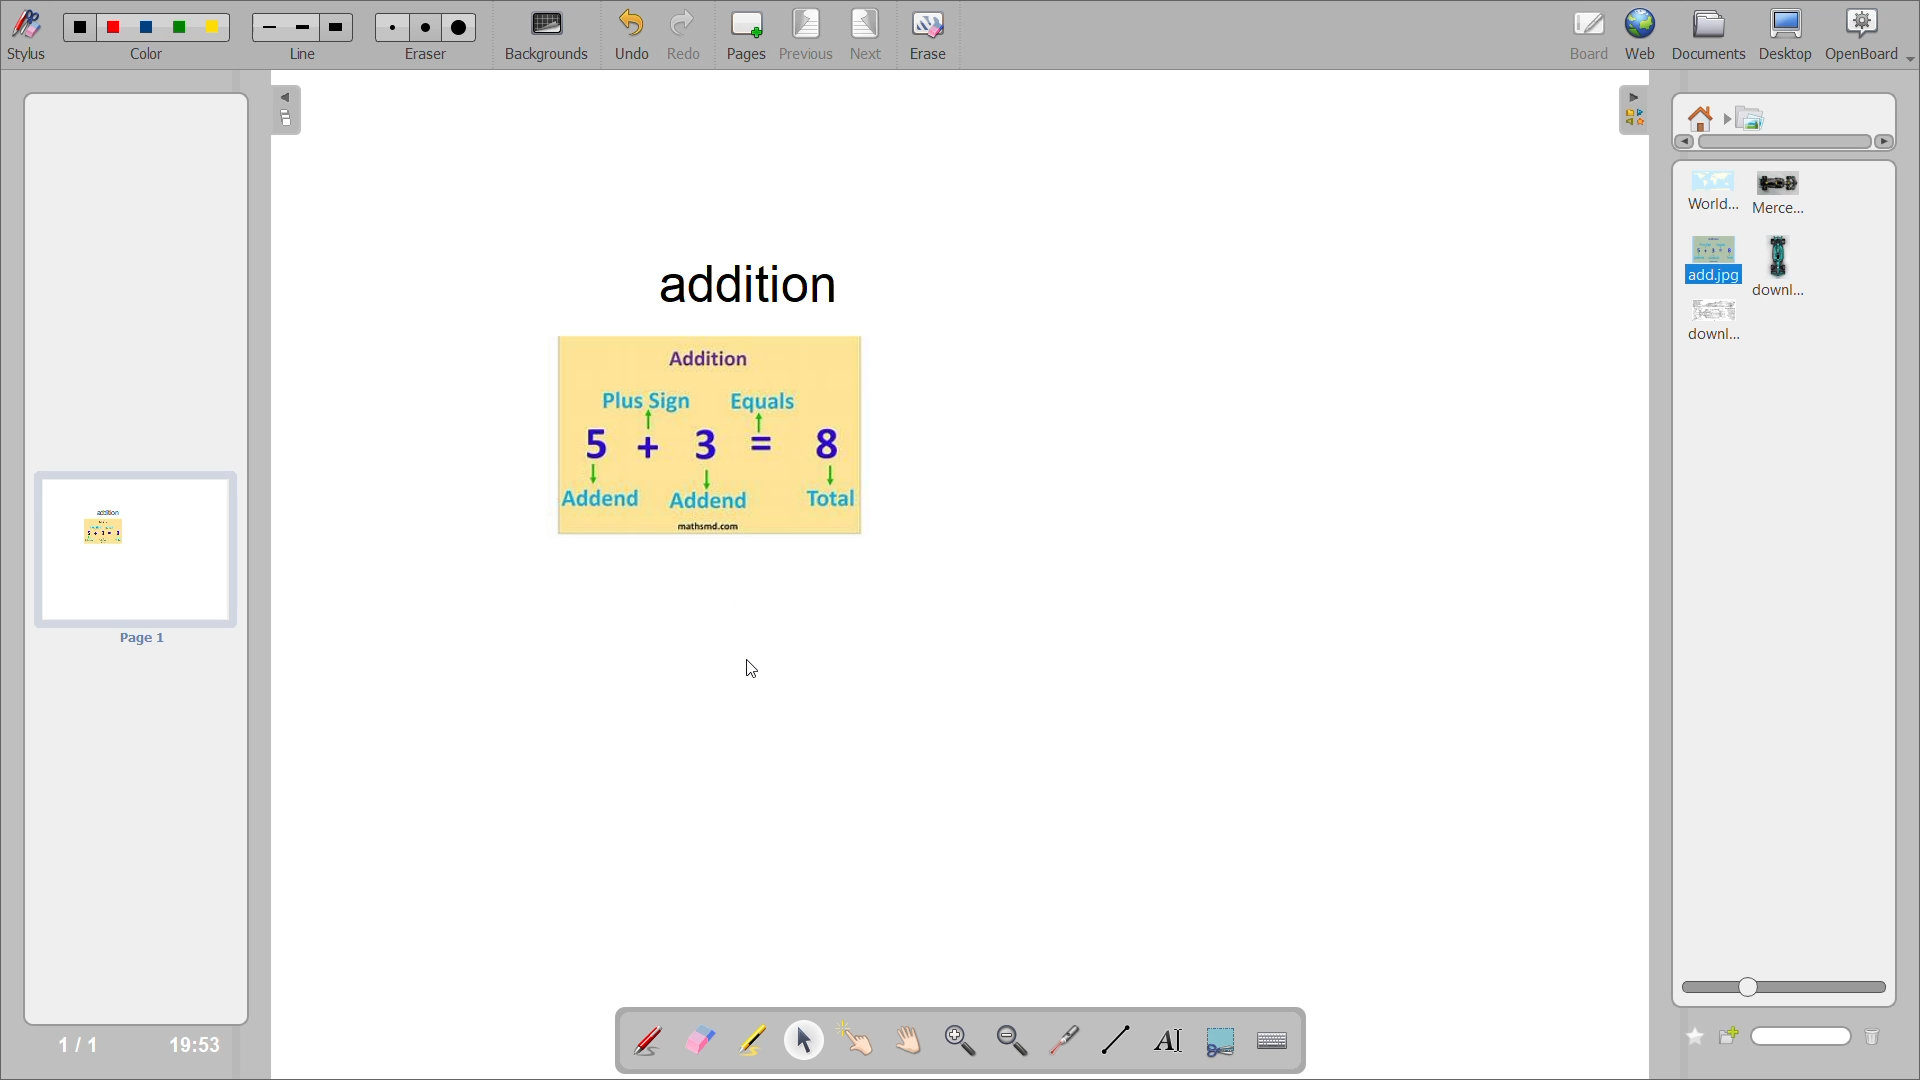  What do you see at coordinates (1222, 1042) in the screenshot?
I see `capture part of the screen` at bounding box center [1222, 1042].